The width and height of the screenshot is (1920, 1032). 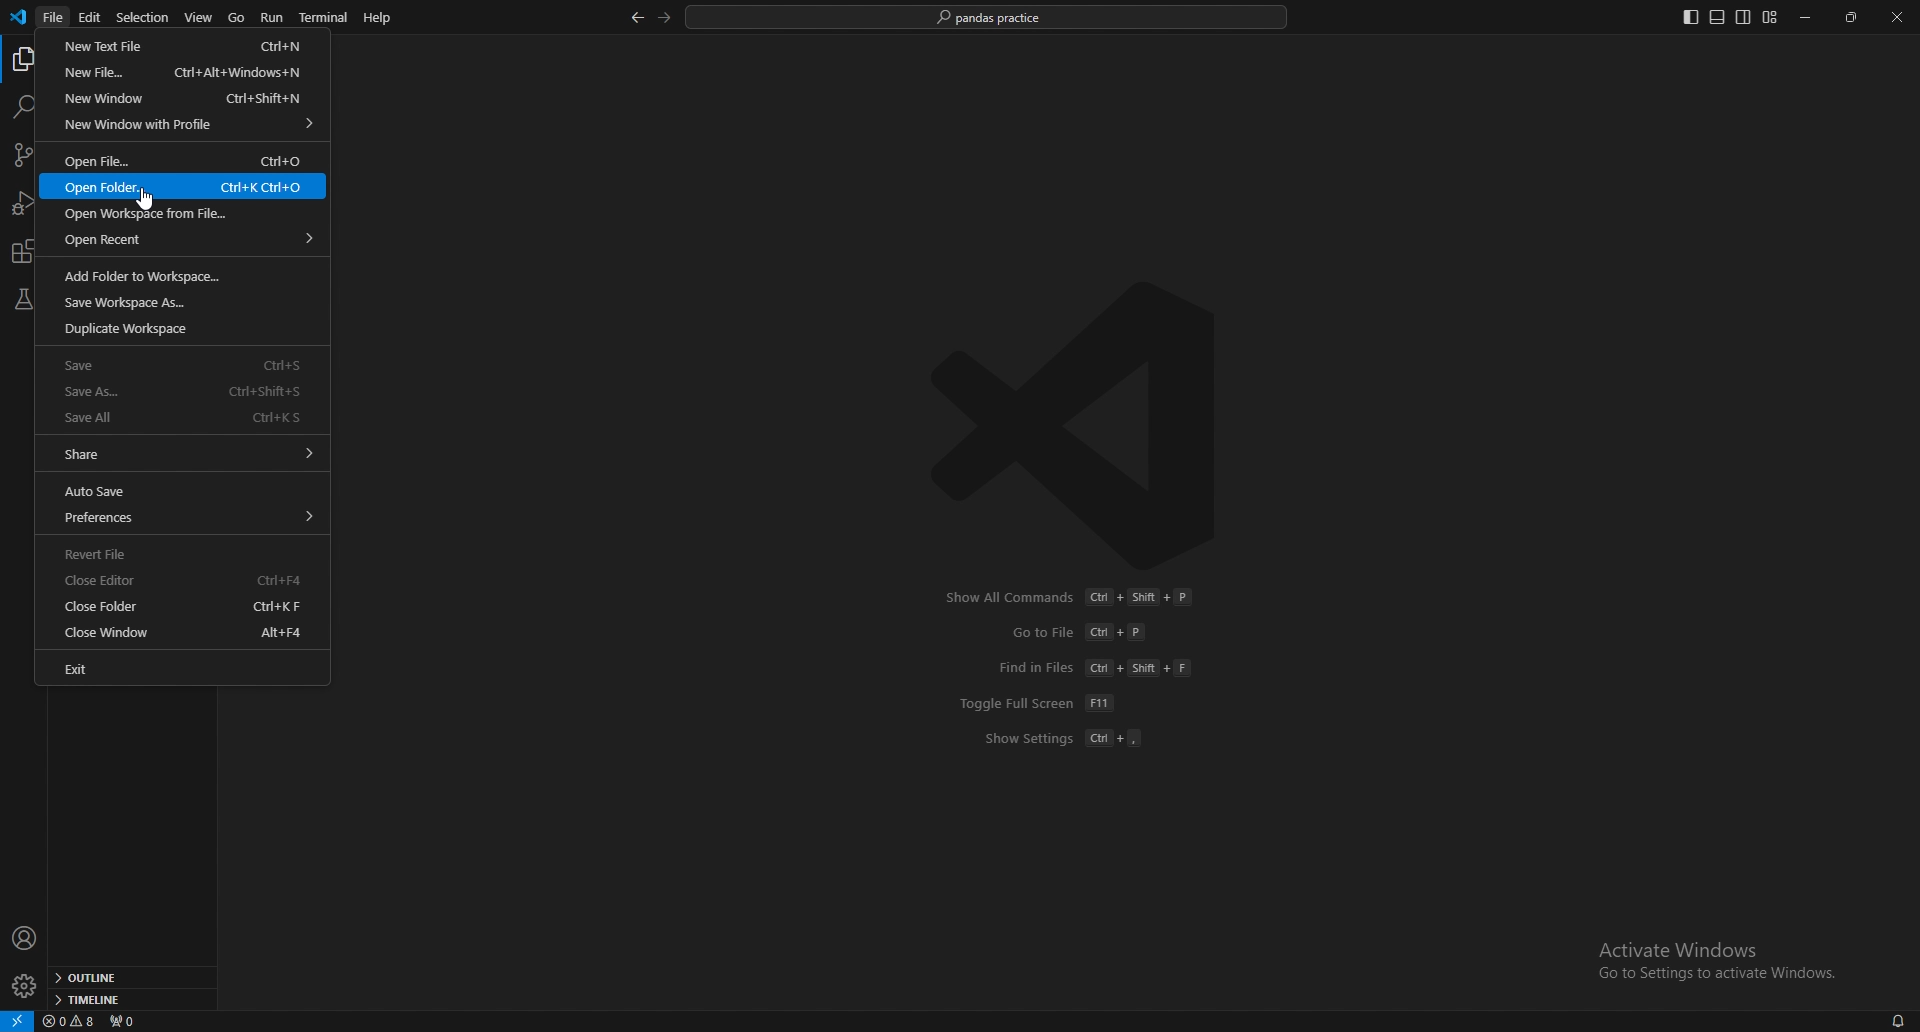 What do you see at coordinates (179, 329) in the screenshot?
I see `duplicate workspace` at bounding box center [179, 329].